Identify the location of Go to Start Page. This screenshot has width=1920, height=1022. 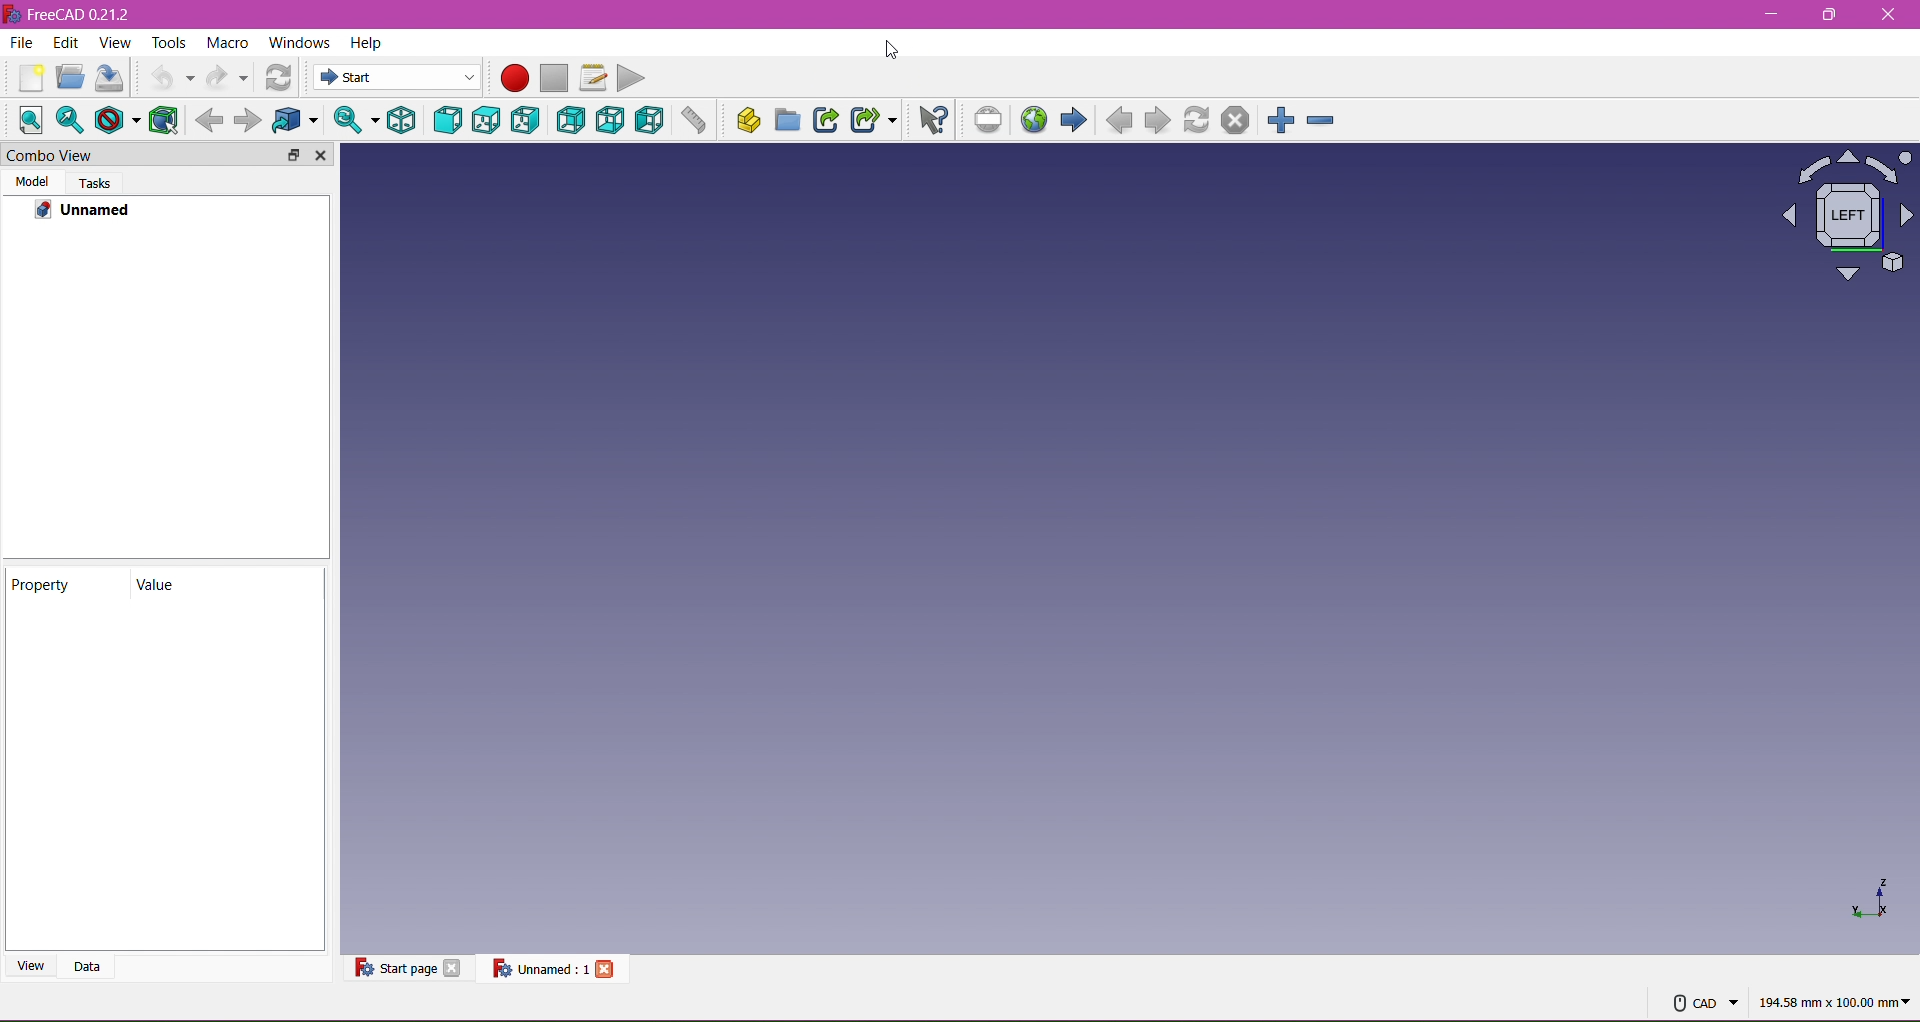
(1033, 119).